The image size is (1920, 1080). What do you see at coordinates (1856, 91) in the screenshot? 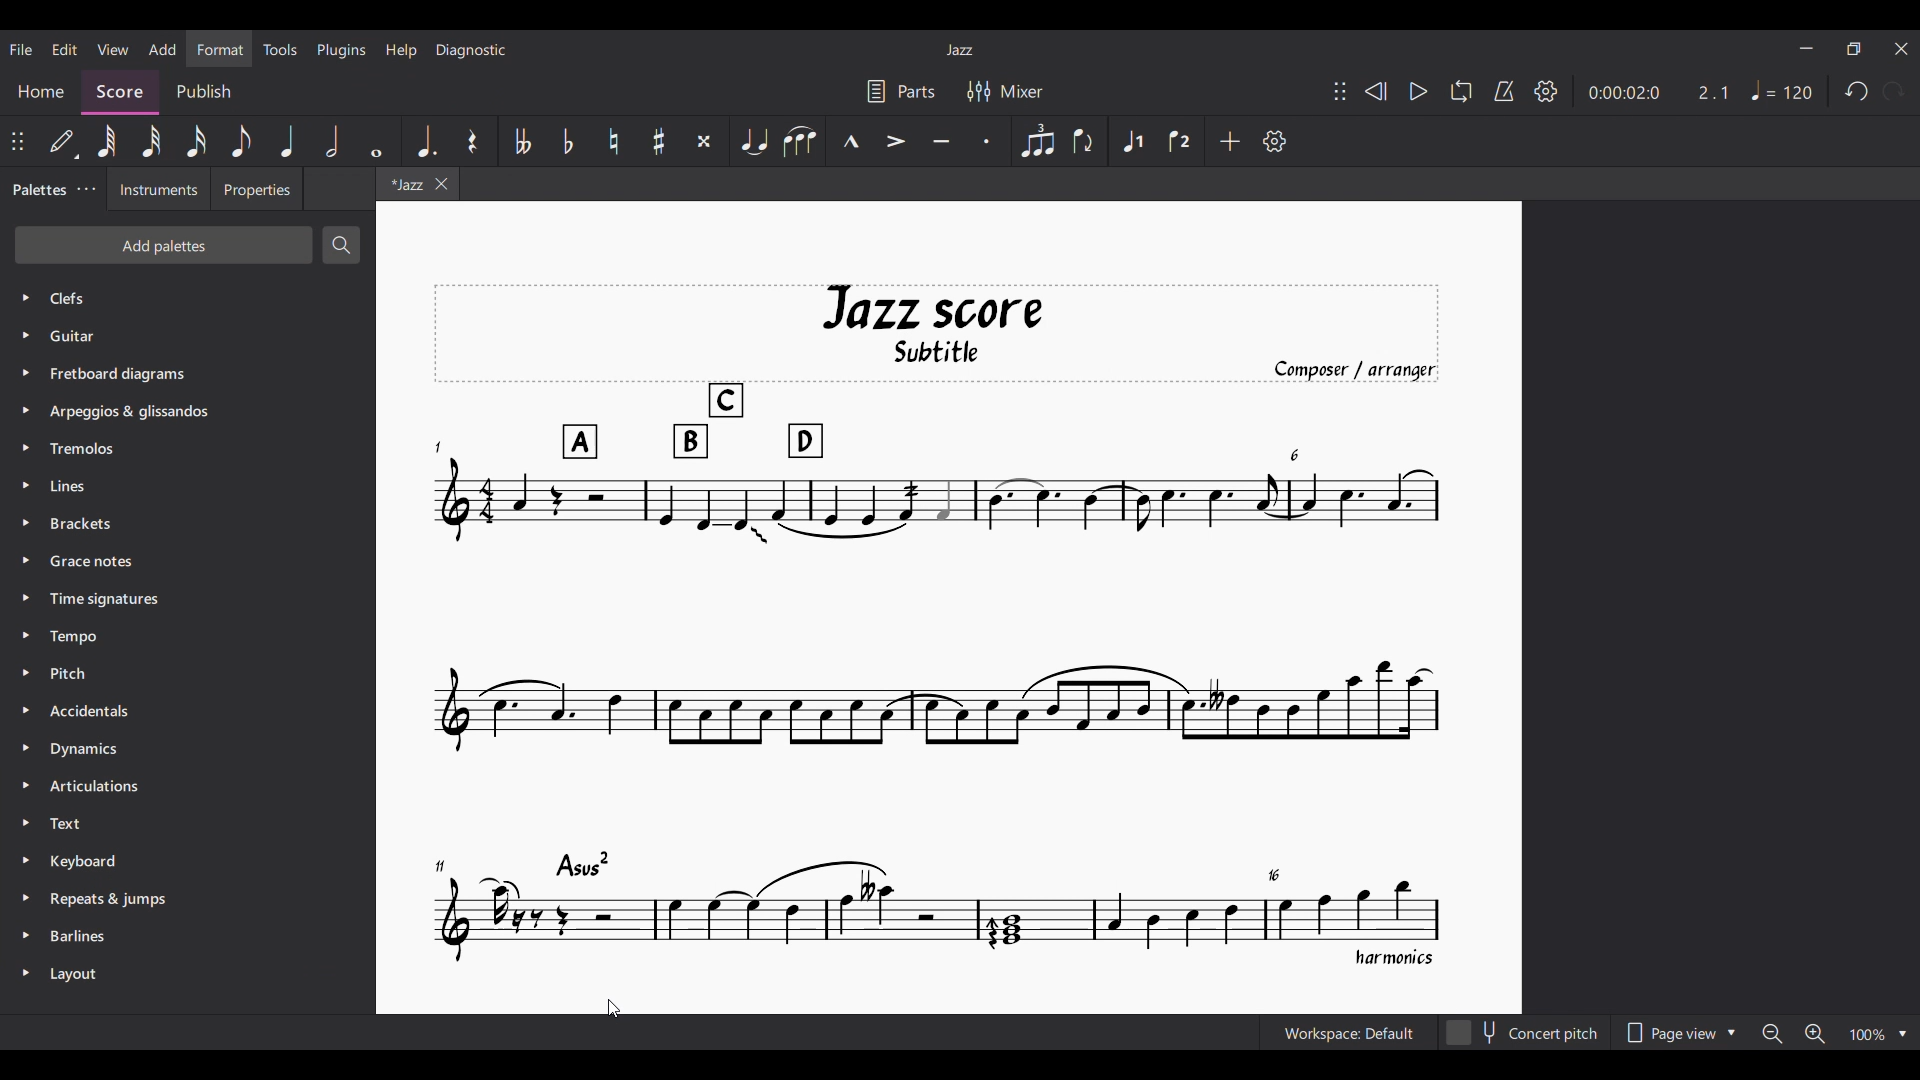
I see `Undo` at bounding box center [1856, 91].